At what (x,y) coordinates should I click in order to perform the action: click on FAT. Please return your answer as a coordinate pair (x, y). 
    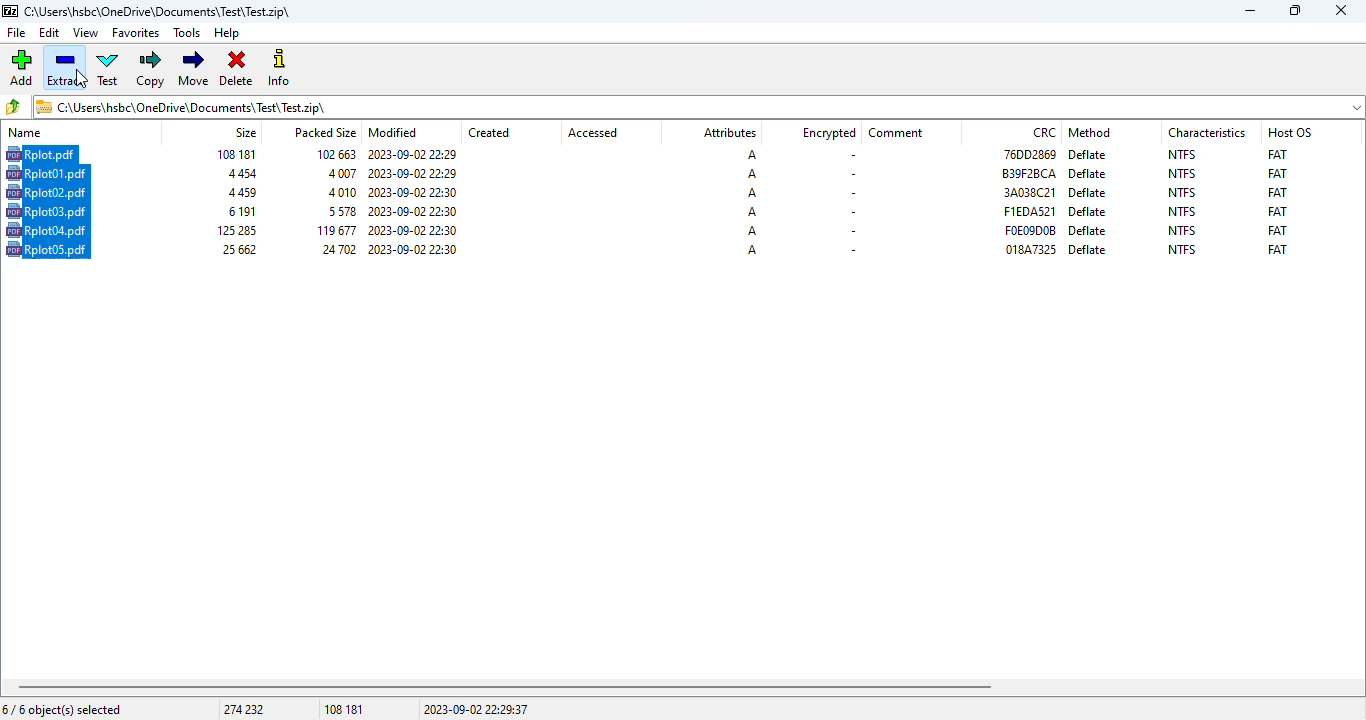
    Looking at the image, I should click on (1277, 249).